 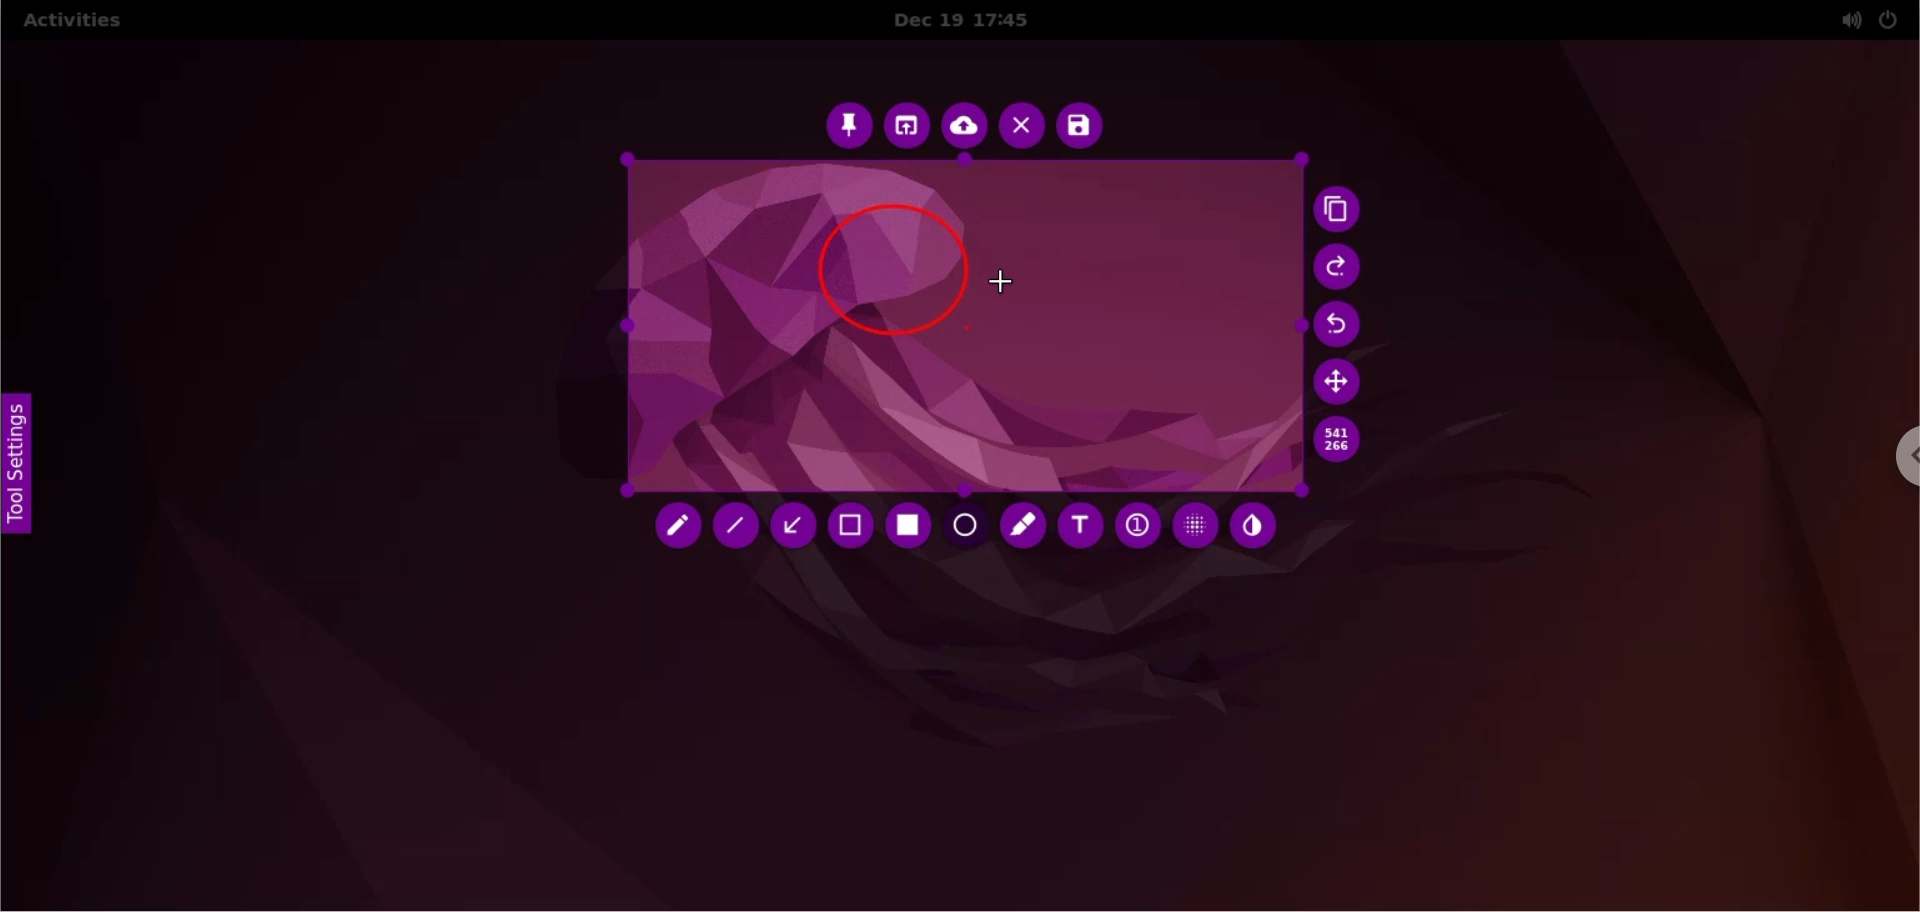 I want to click on upload , so click(x=965, y=128).